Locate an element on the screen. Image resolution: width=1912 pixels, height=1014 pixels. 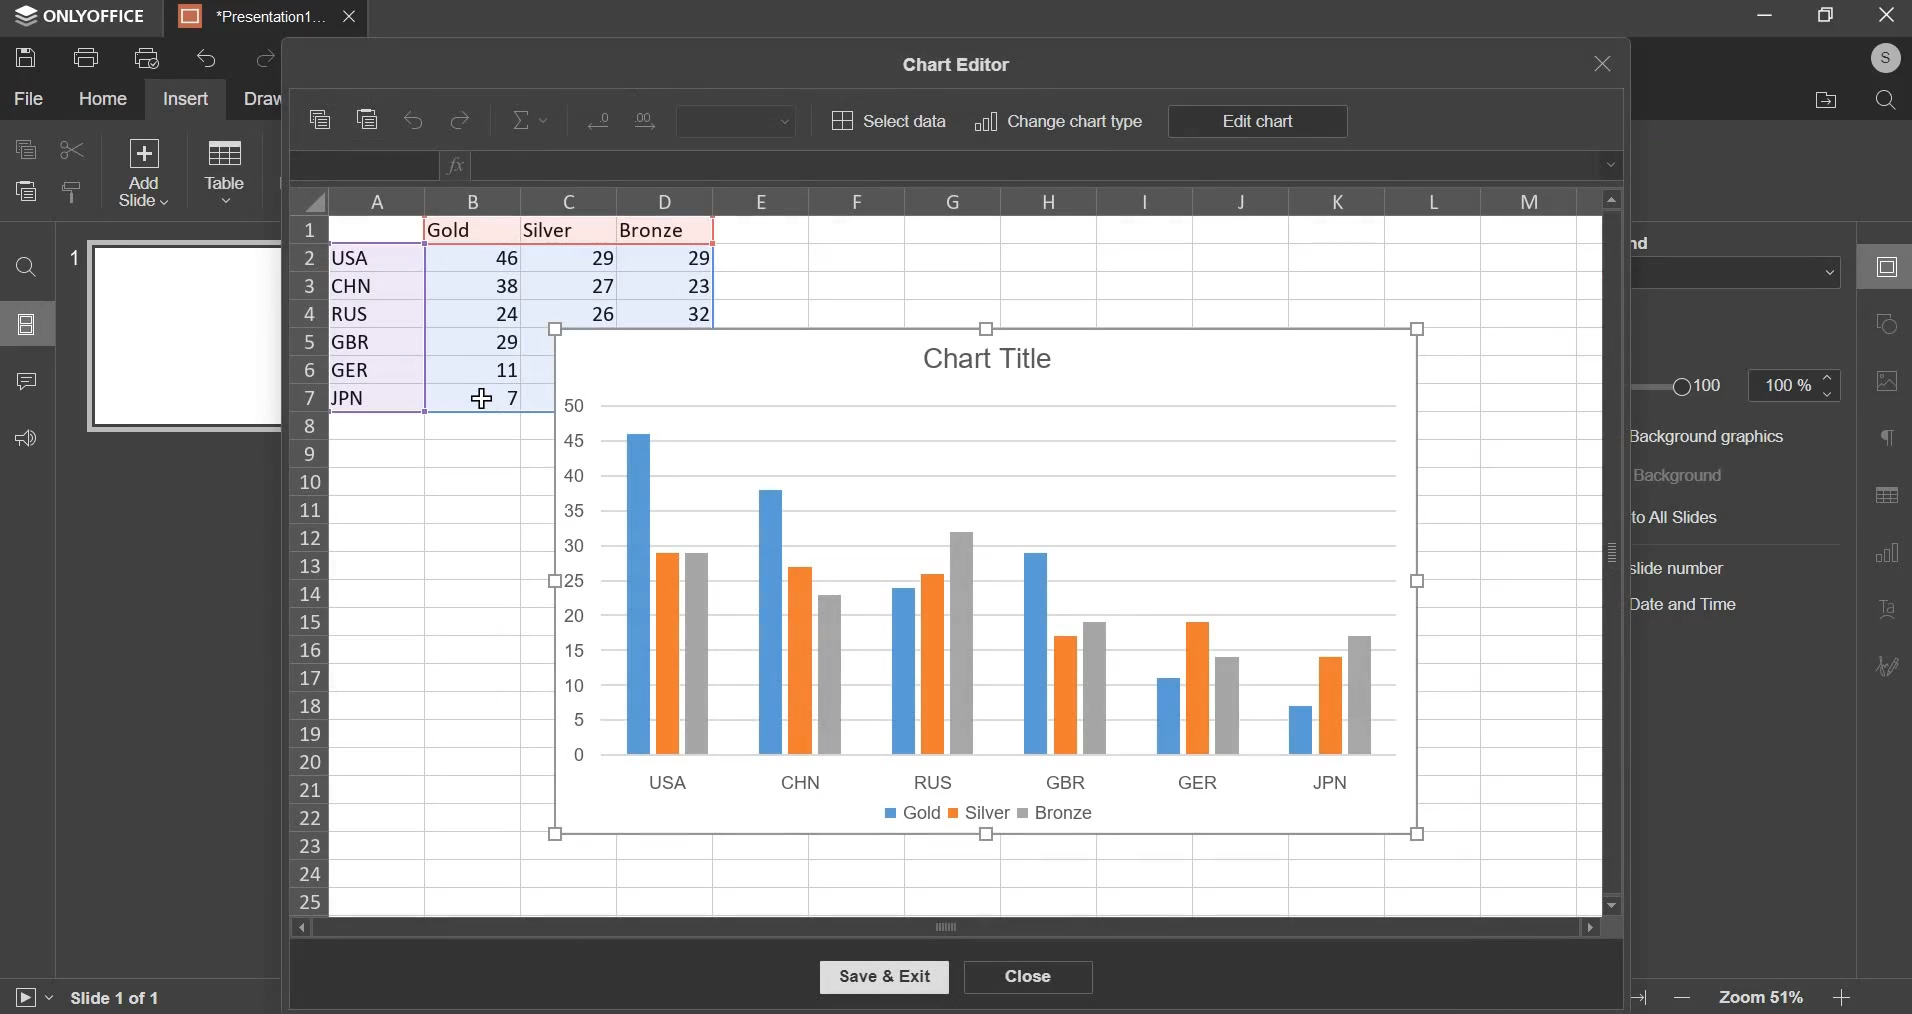
mouse pointer is located at coordinates (482, 396).